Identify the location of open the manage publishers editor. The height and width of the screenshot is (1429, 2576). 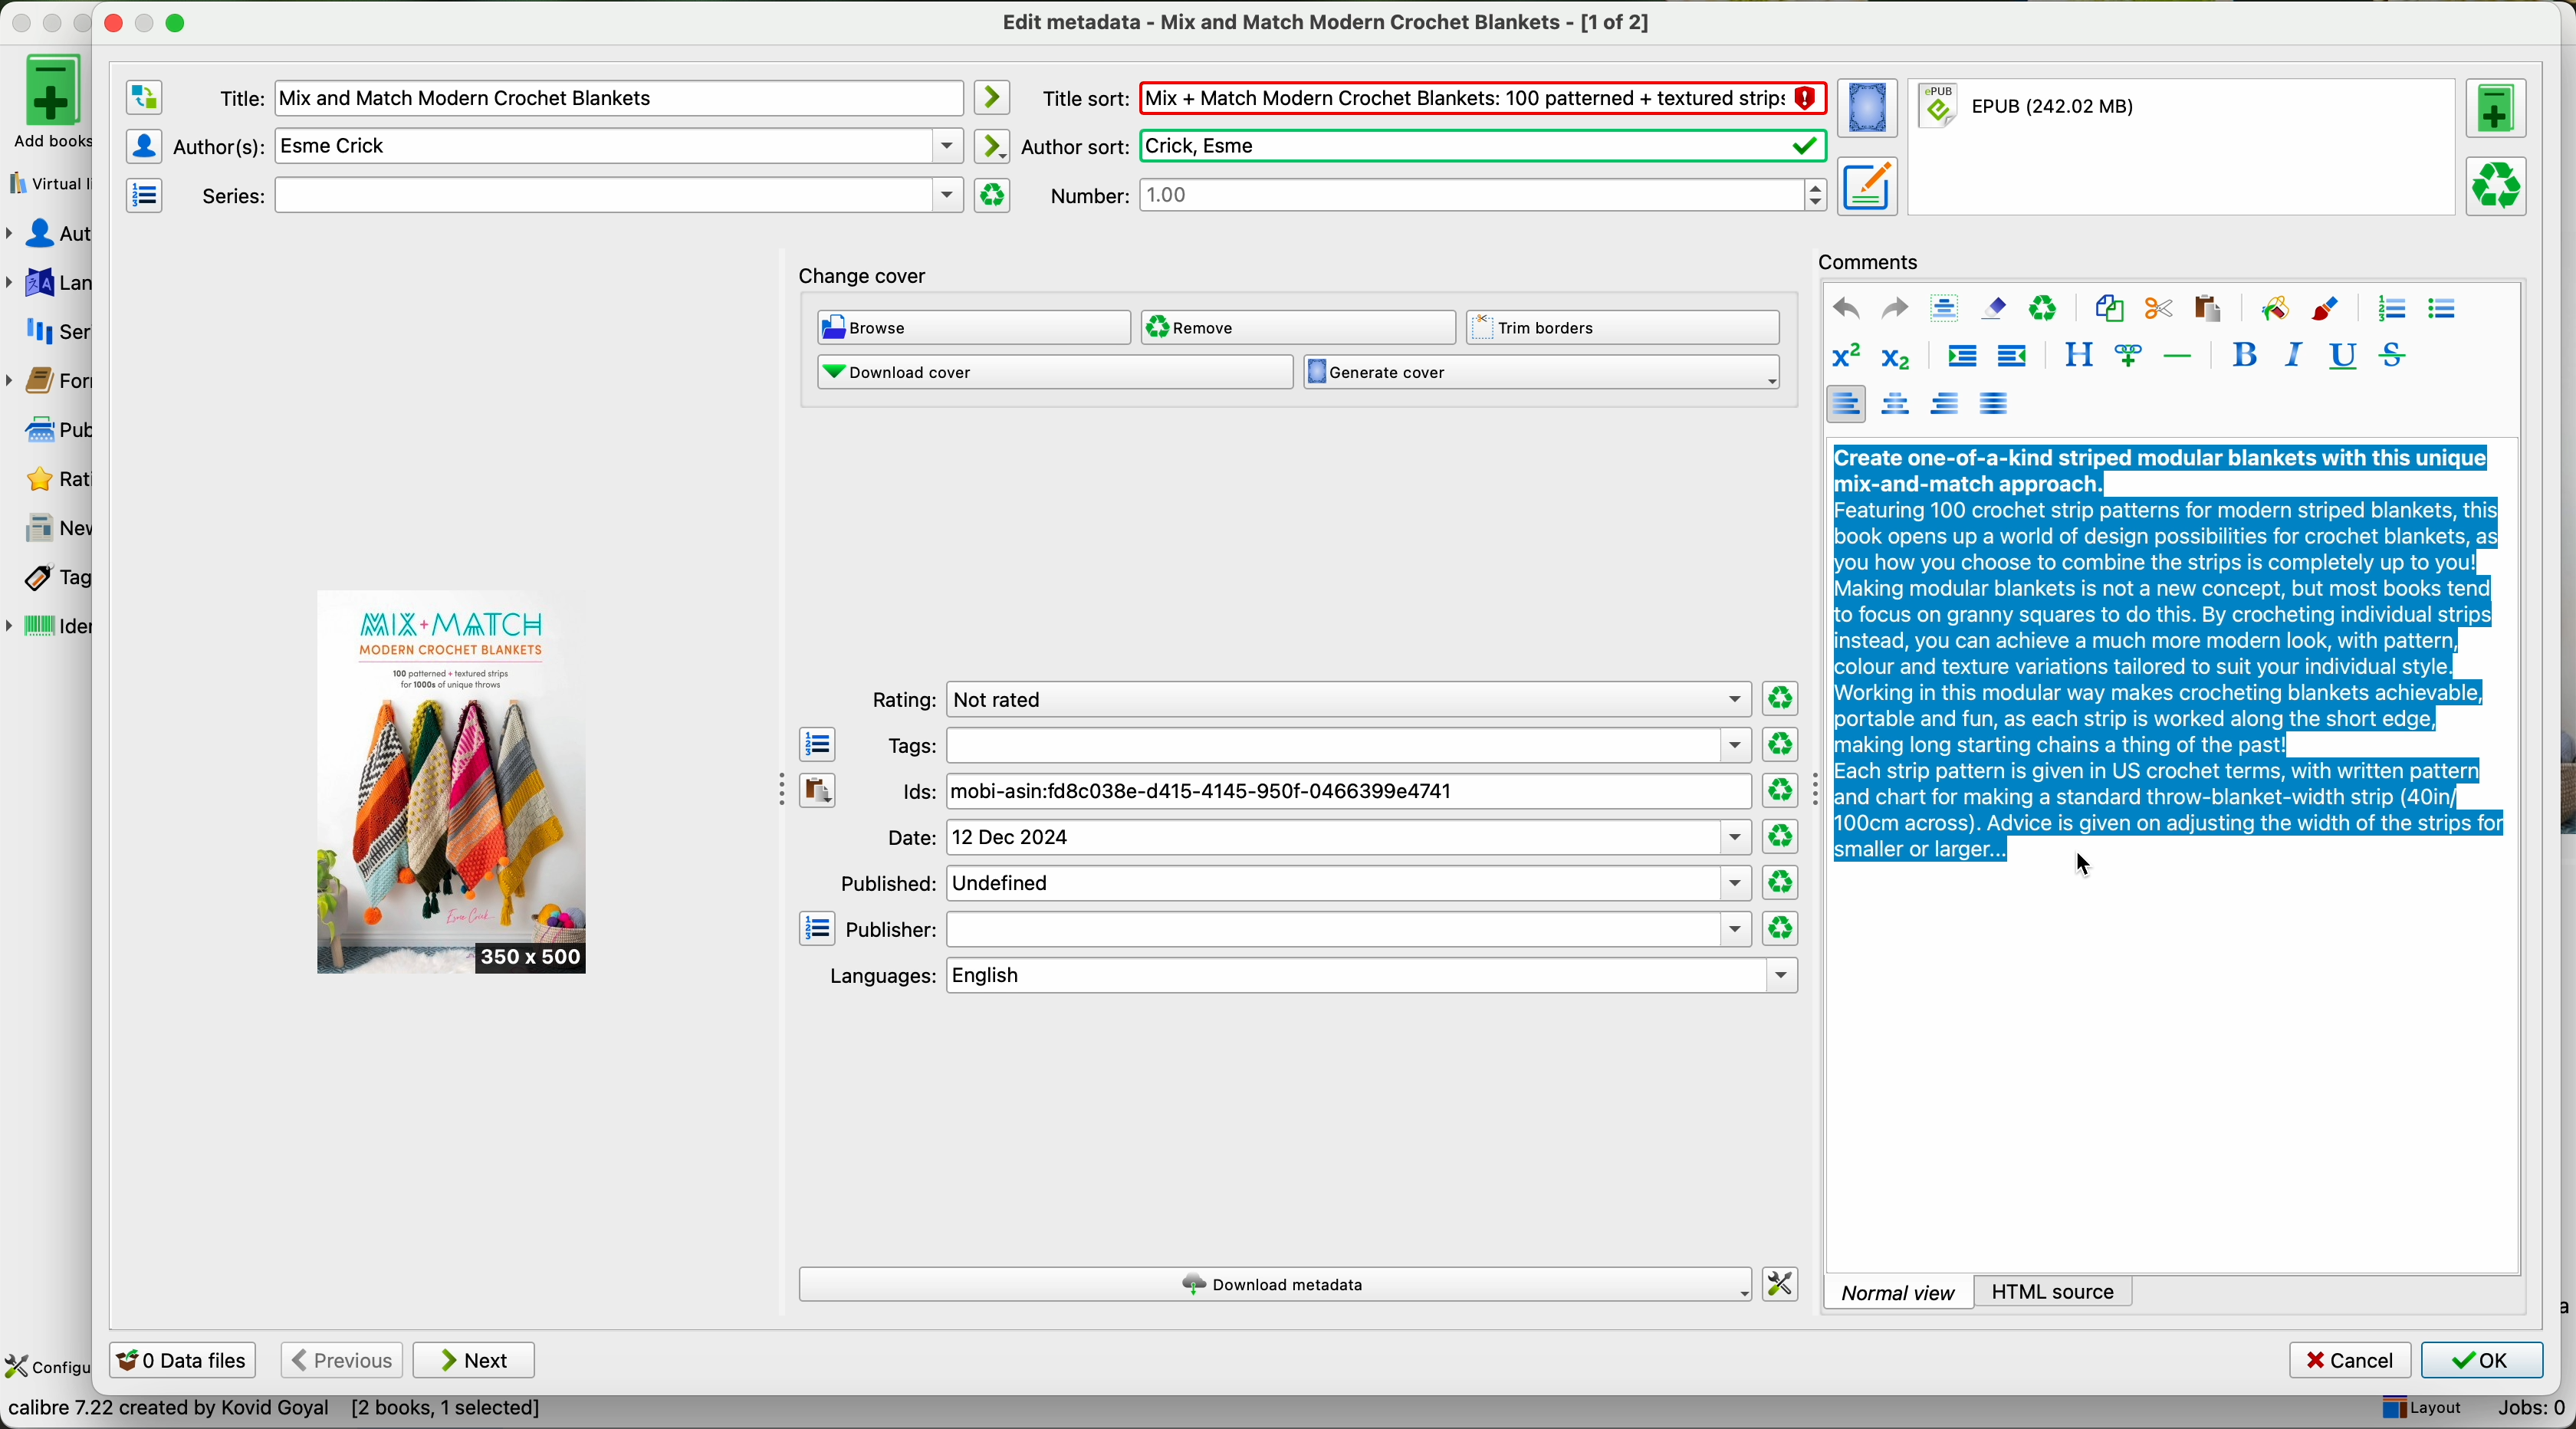
(818, 929).